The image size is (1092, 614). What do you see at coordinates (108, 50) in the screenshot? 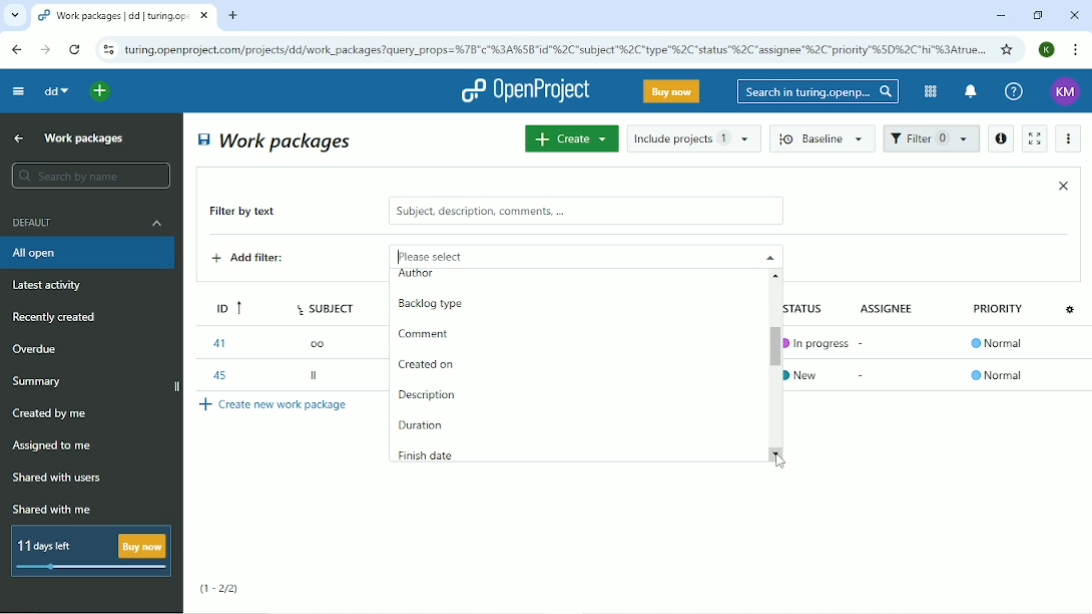
I see `View site information` at bounding box center [108, 50].